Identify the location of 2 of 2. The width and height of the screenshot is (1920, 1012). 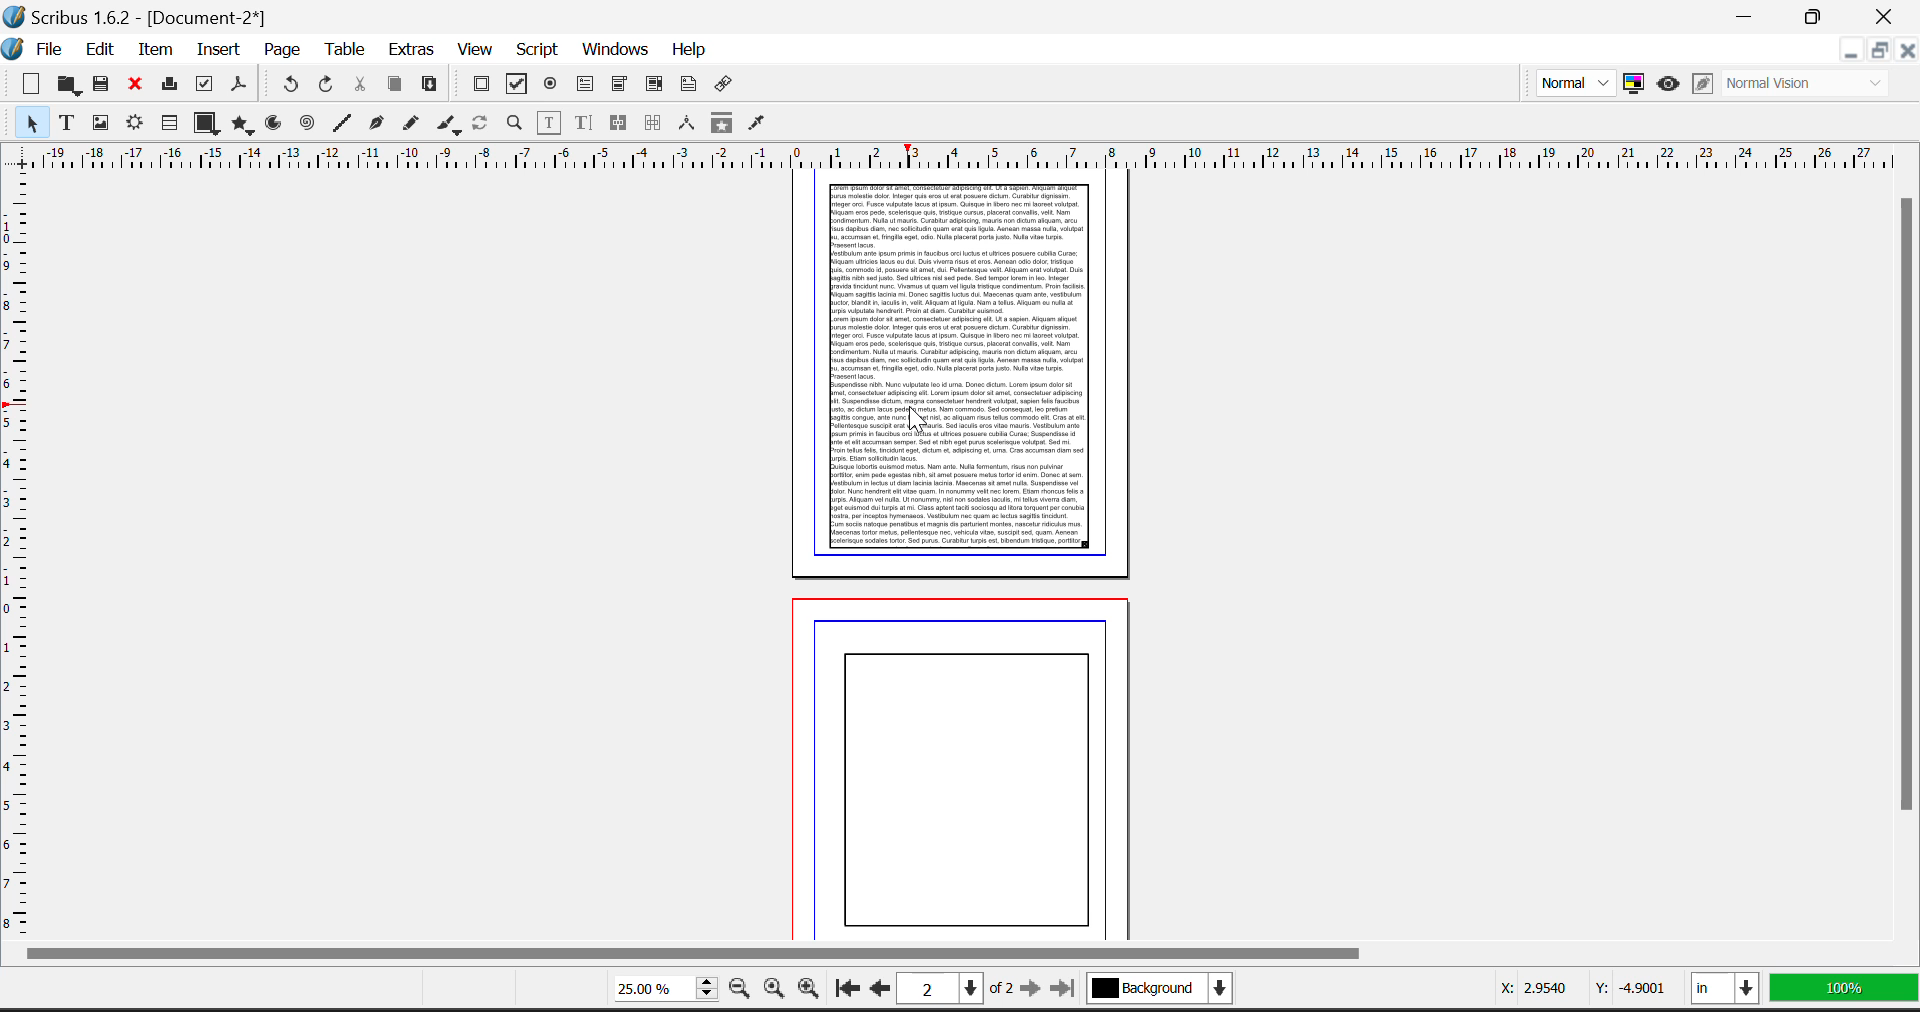
(961, 990).